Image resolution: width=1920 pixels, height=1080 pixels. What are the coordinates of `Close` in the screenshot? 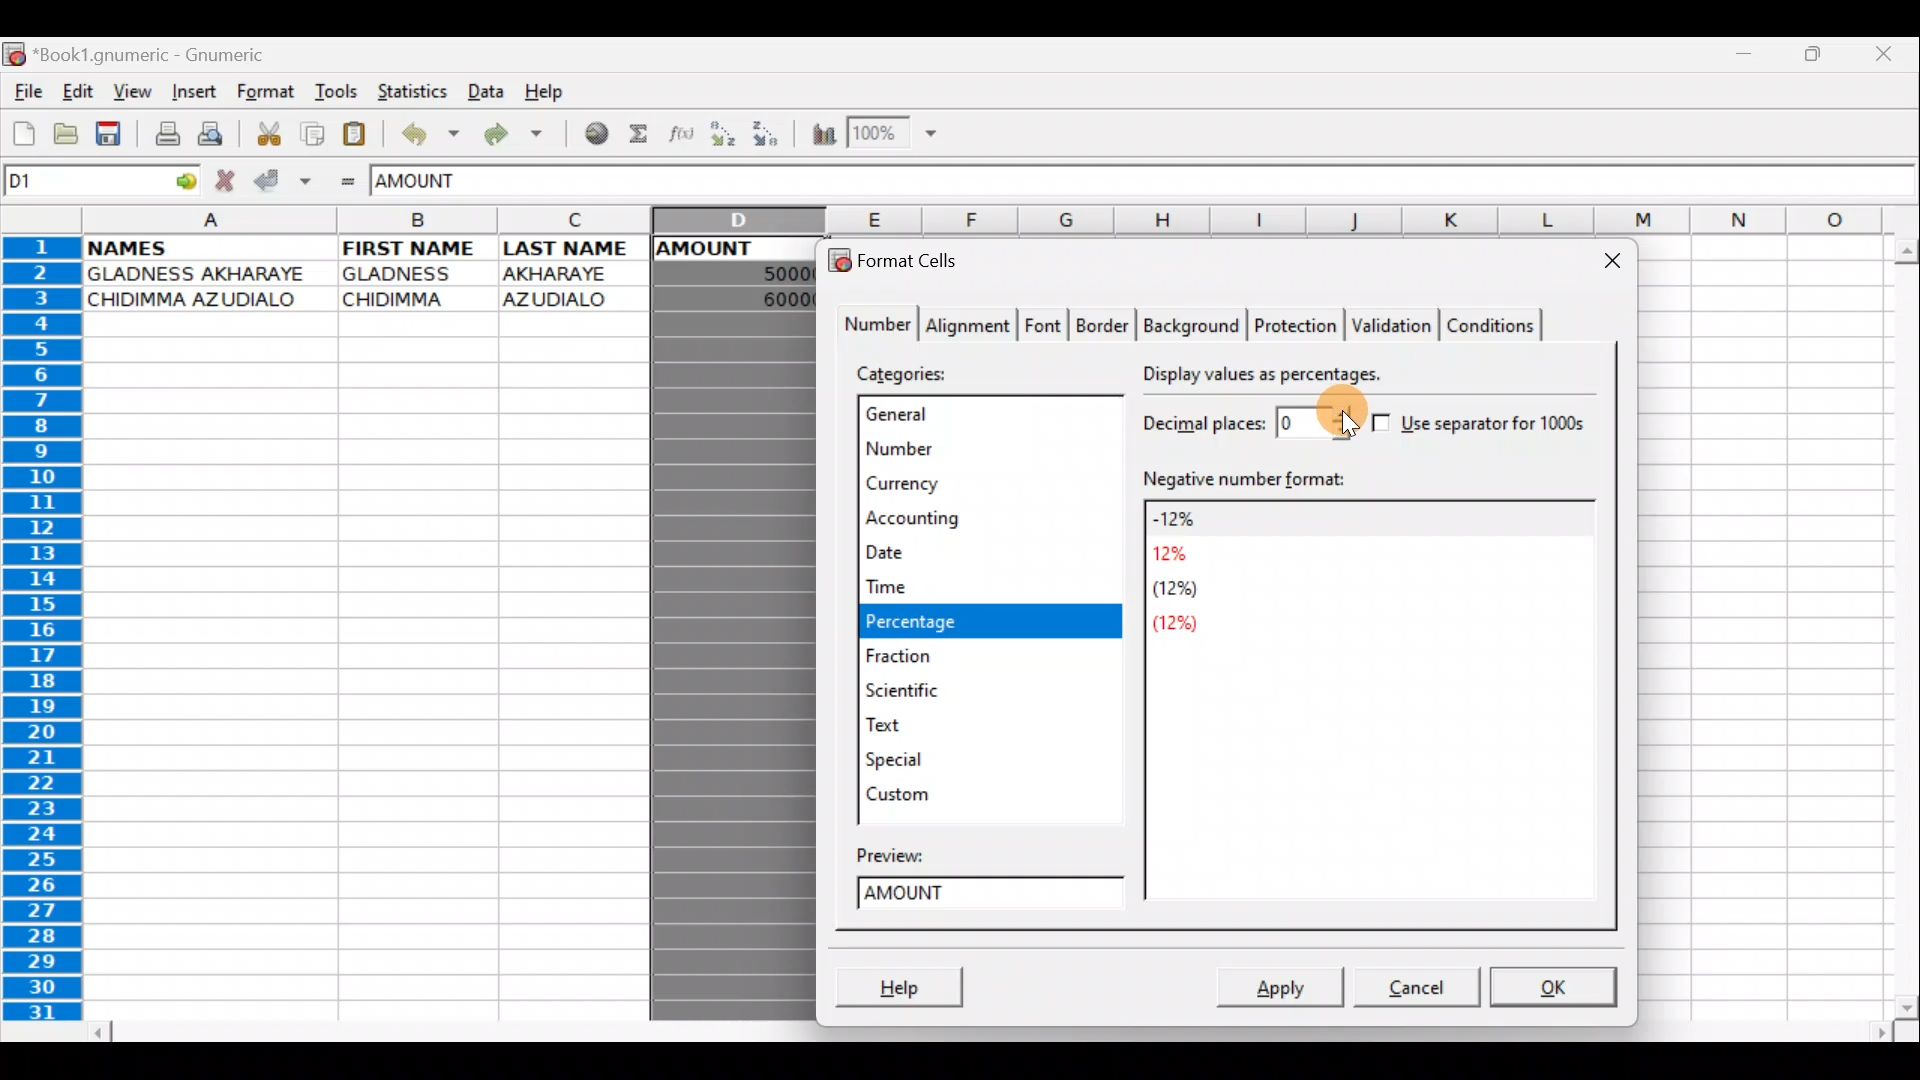 It's located at (1606, 260).